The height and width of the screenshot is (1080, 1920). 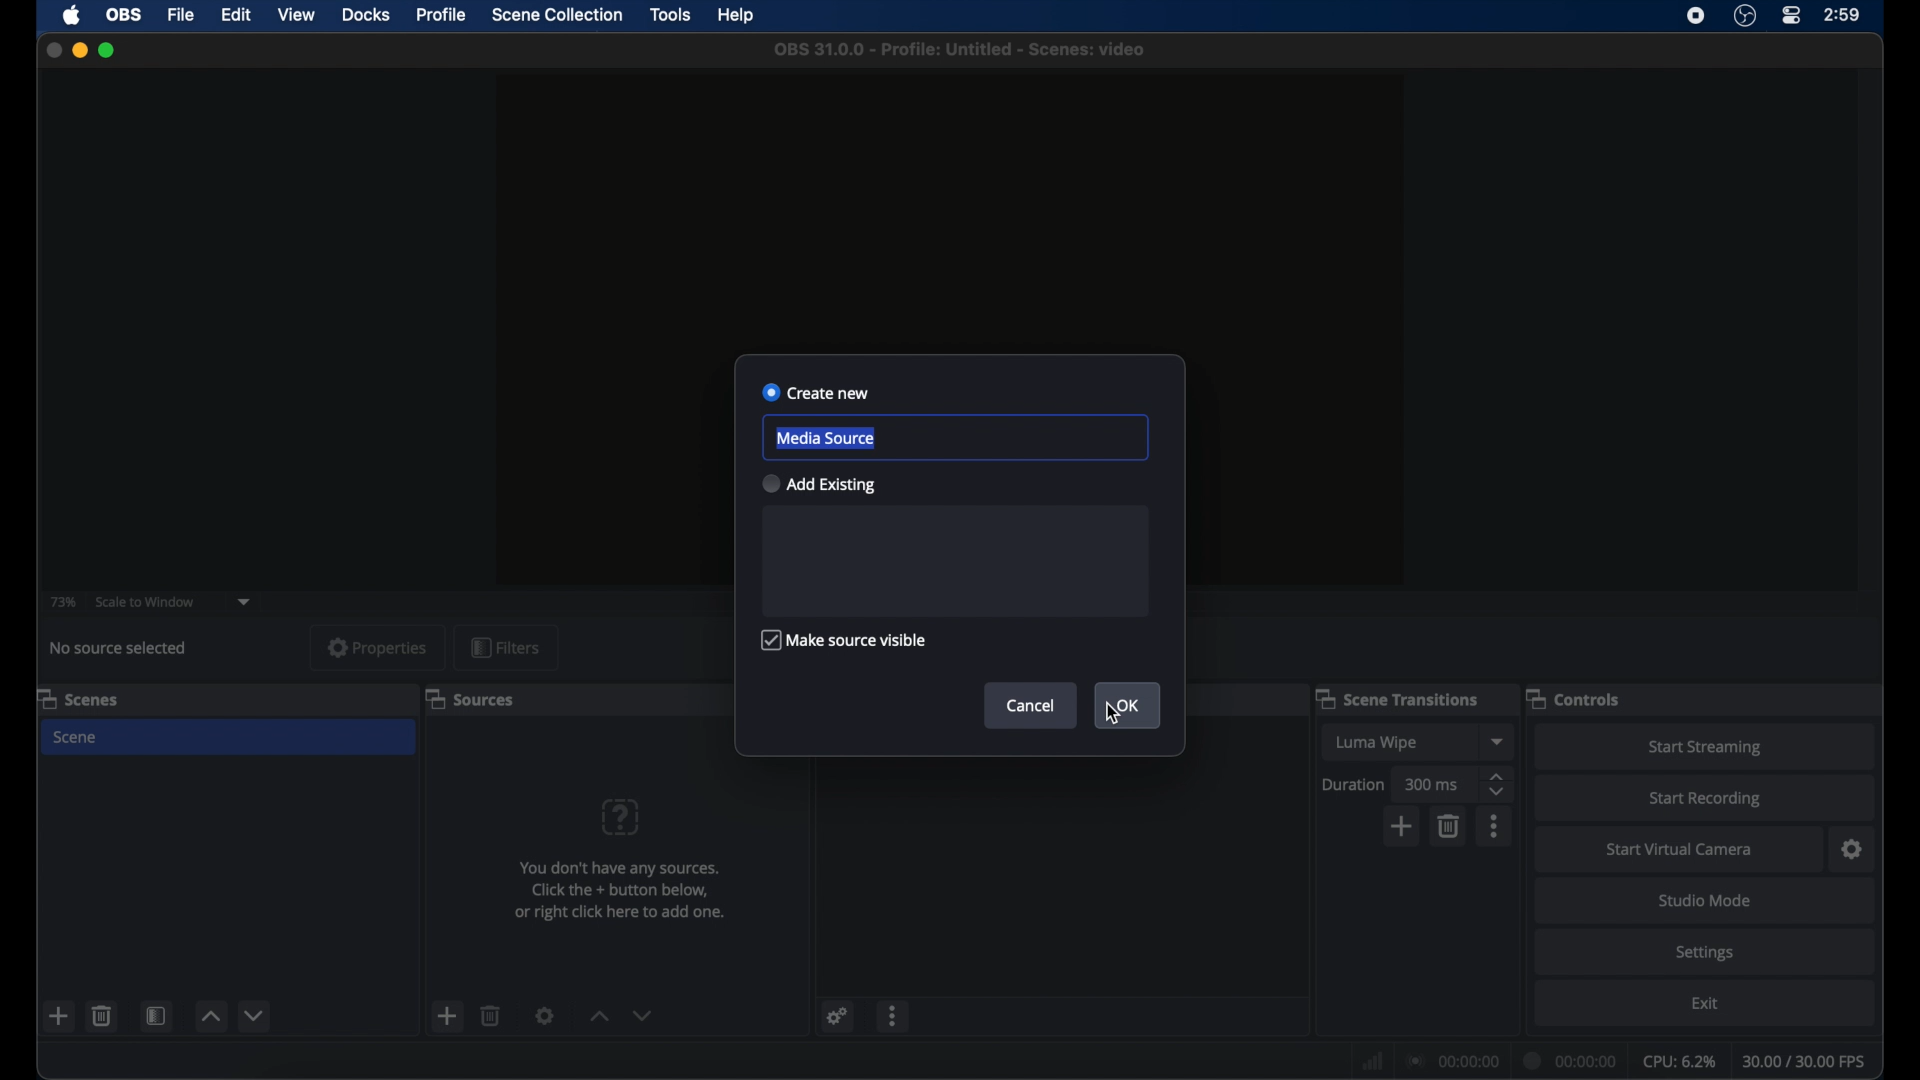 What do you see at coordinates (491, 1016) in the screenshot?
I see `delete` at bounding box center [491, 1016].